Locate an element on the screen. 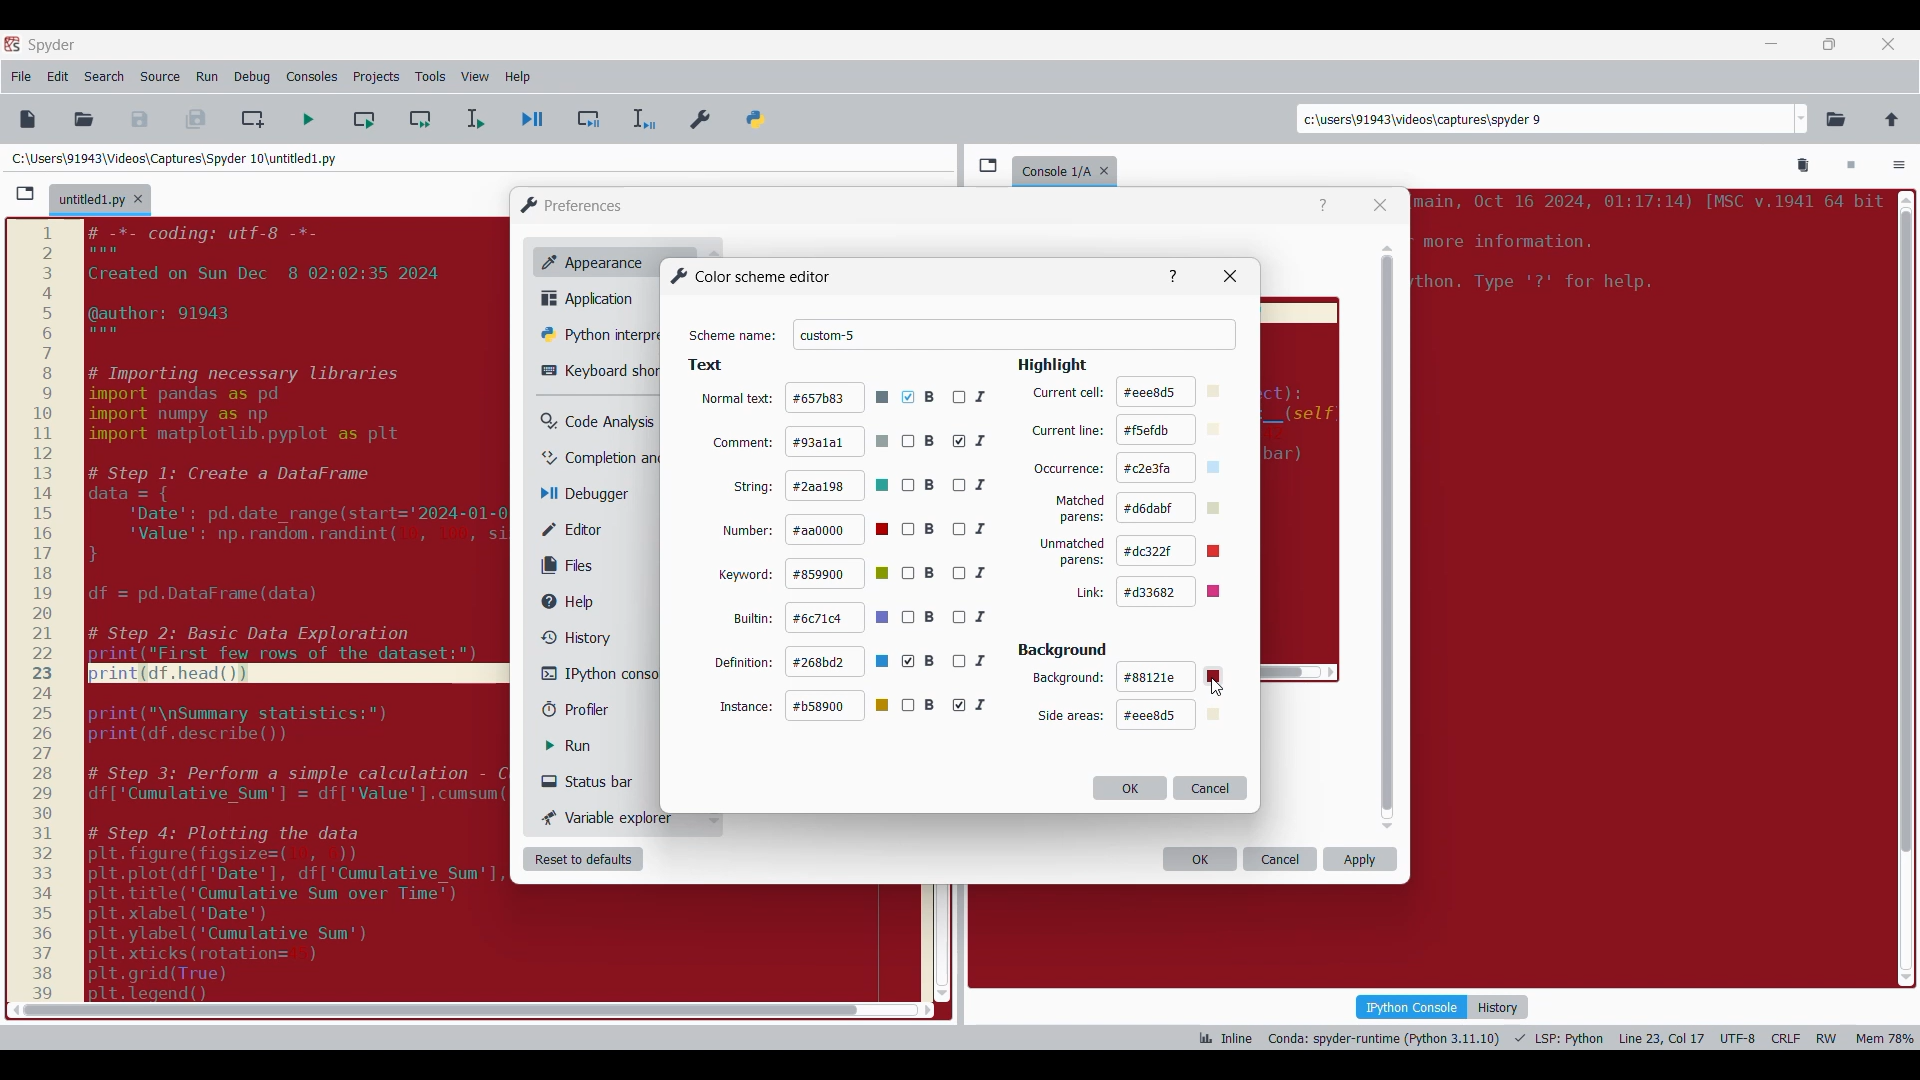 Image resolution: width=1920 pixels, height=1080 pixels. I is located at coordinates (974, 618).